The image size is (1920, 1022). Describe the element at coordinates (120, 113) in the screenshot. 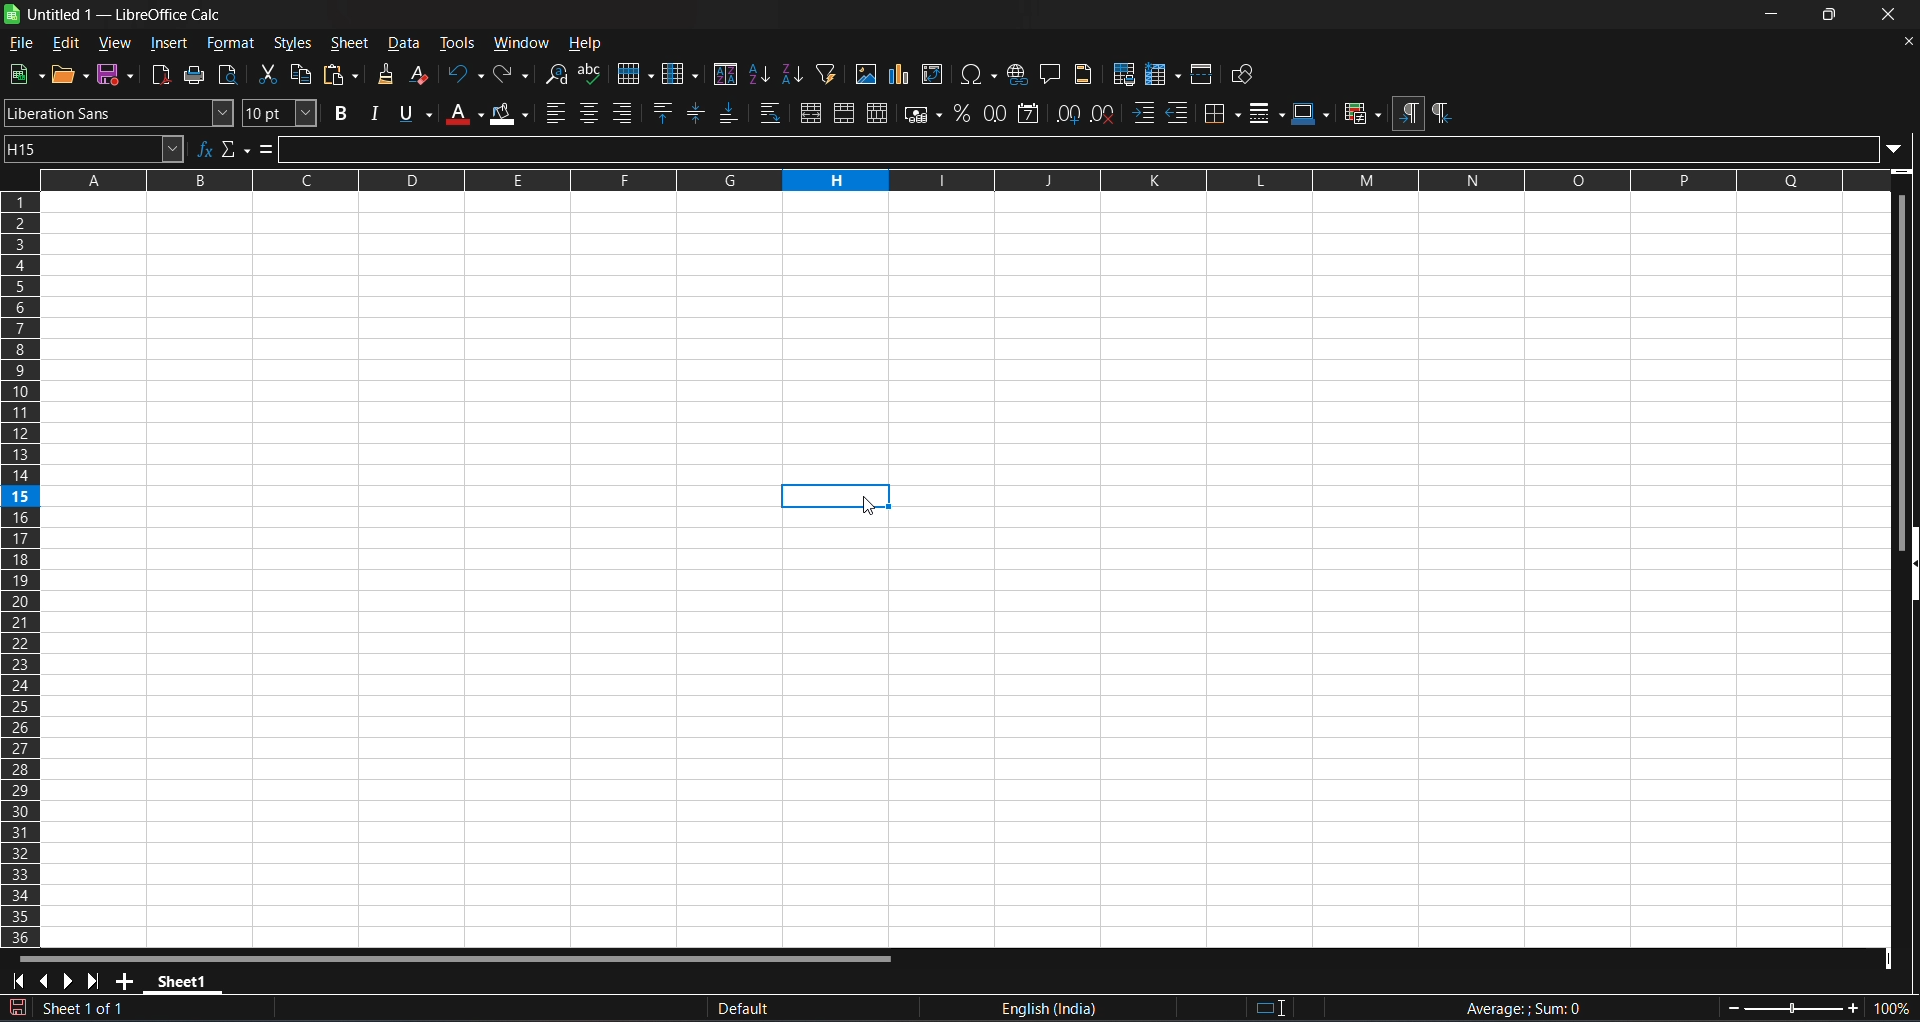

I see `font name` at that location.